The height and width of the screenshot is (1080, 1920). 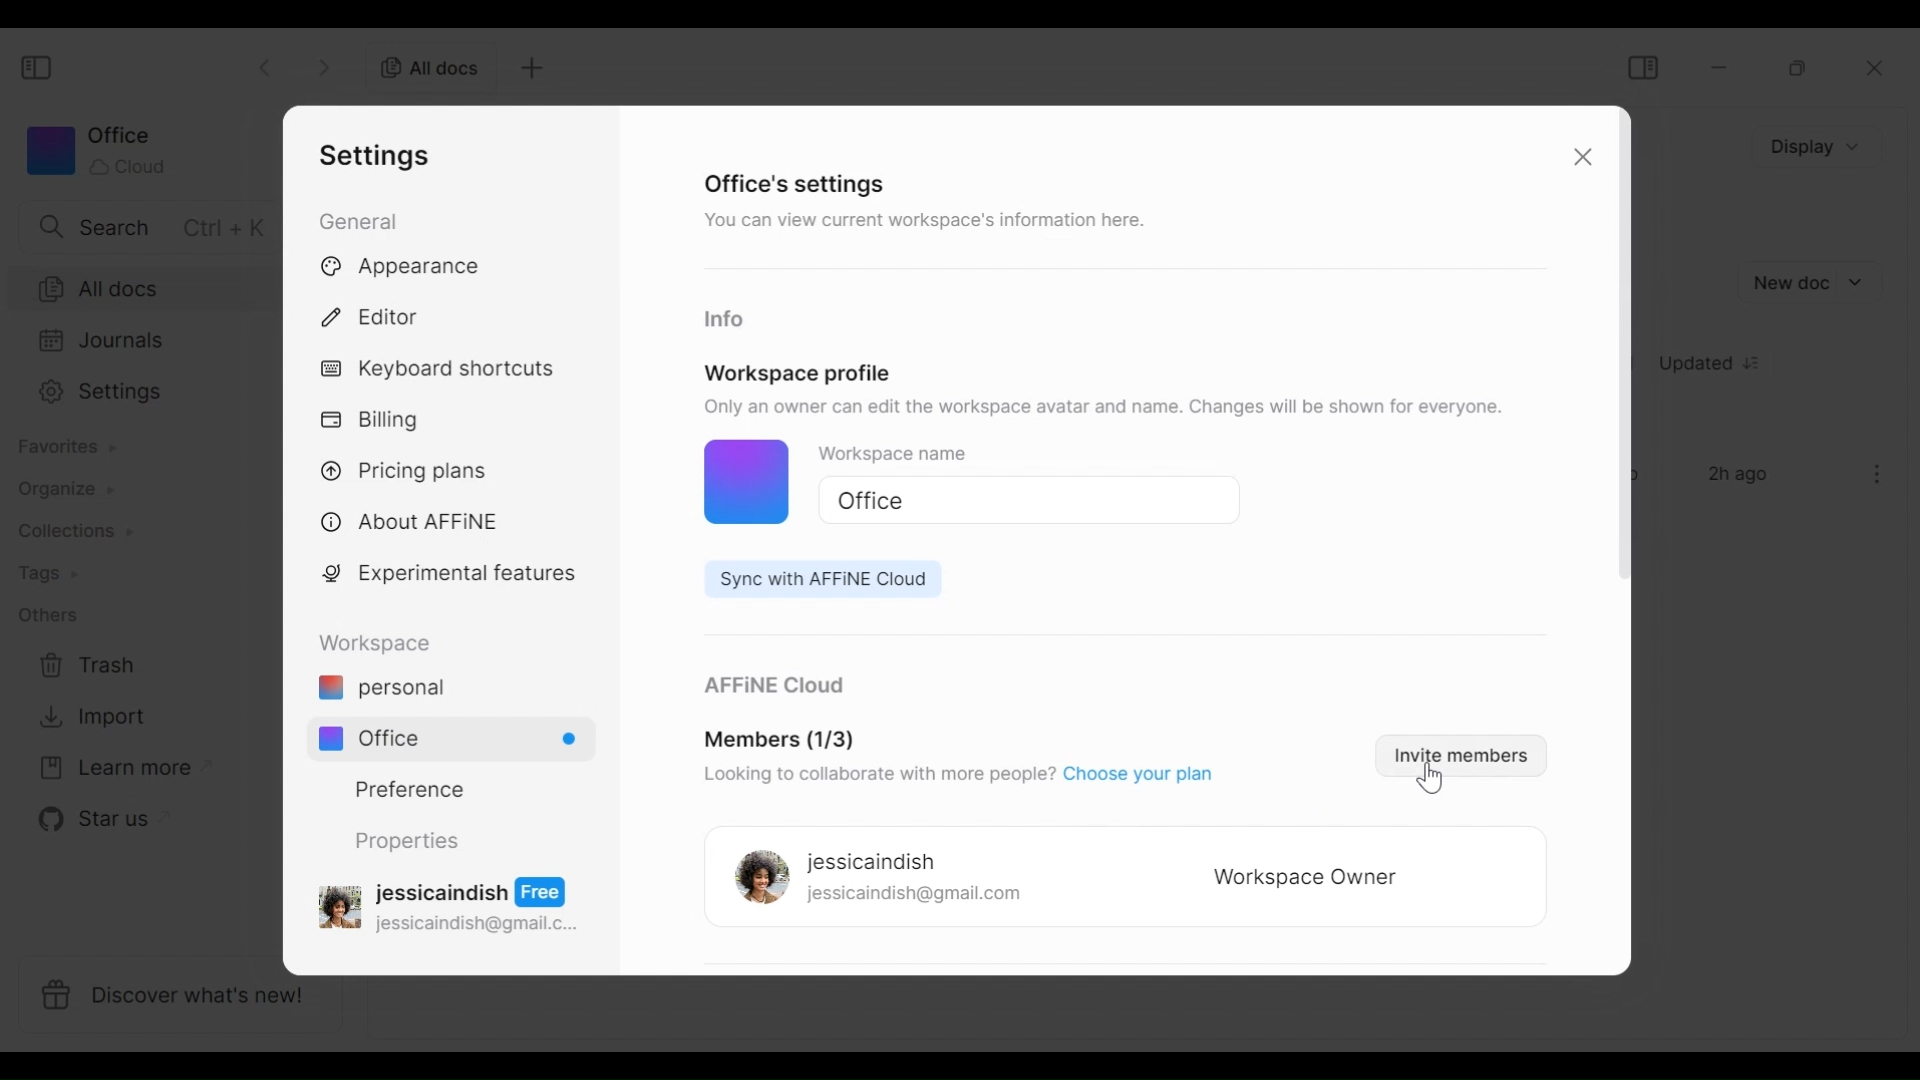 What do you see at coordinates (1434, 783) in the screenshot?
I see `Cursor` at bounding box center [1434, 783].